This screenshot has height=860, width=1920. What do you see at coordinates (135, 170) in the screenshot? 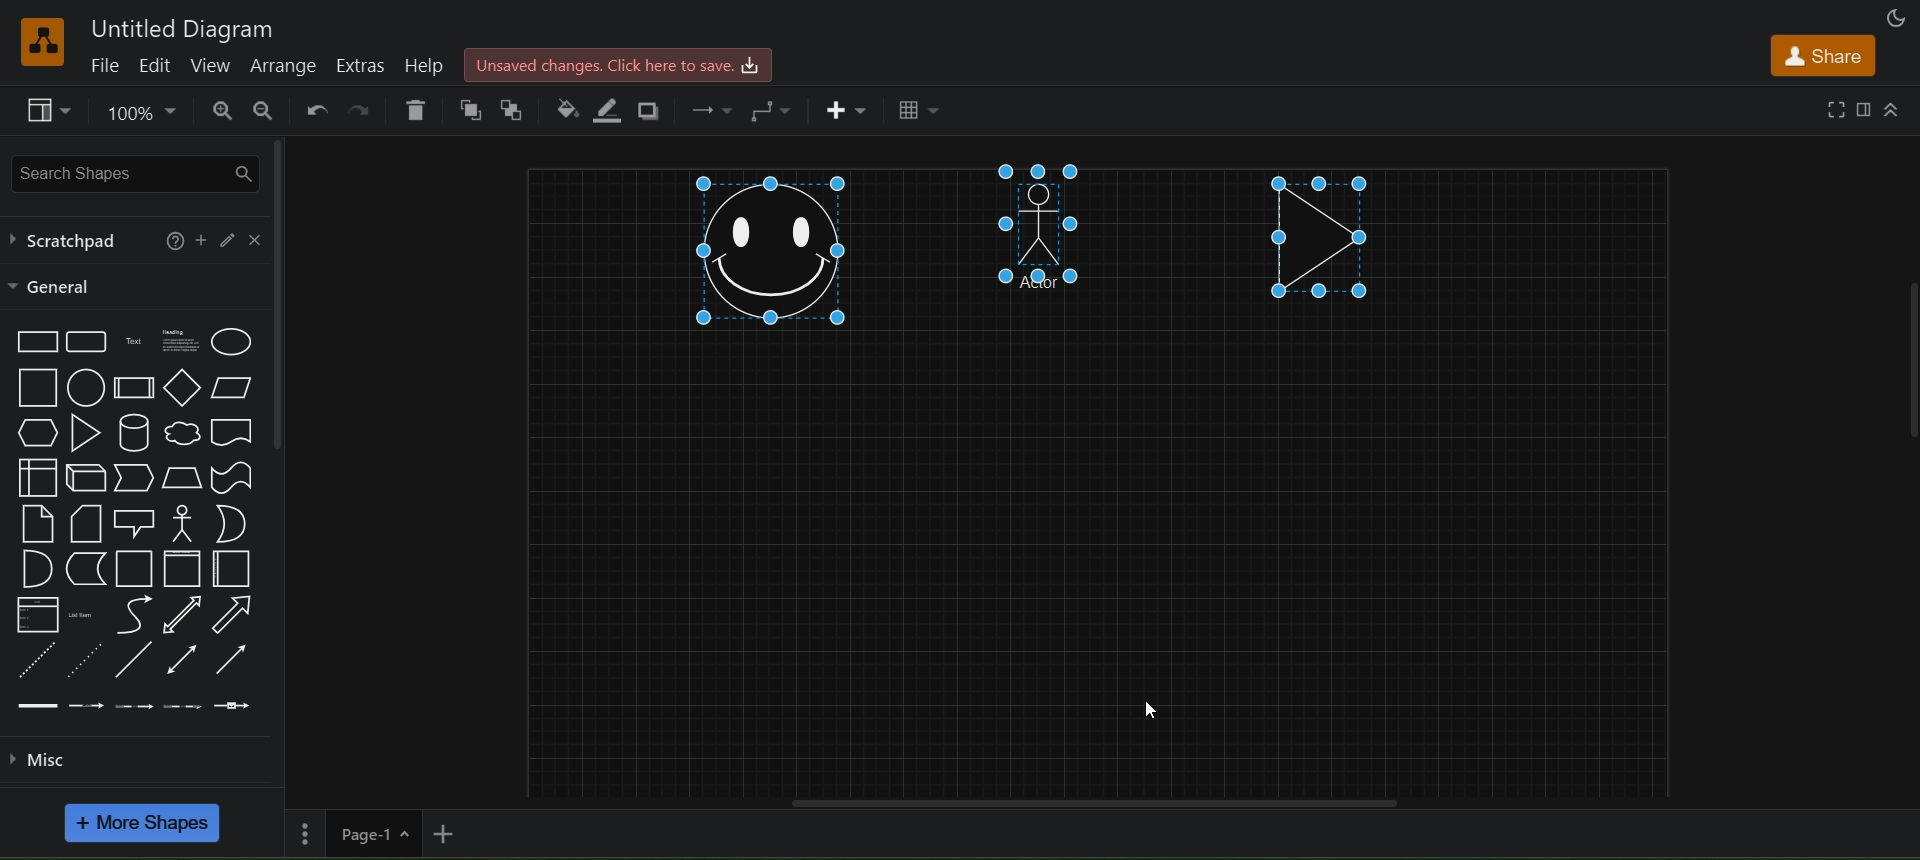
I see `search shapes` at bounding box center [135, 170].